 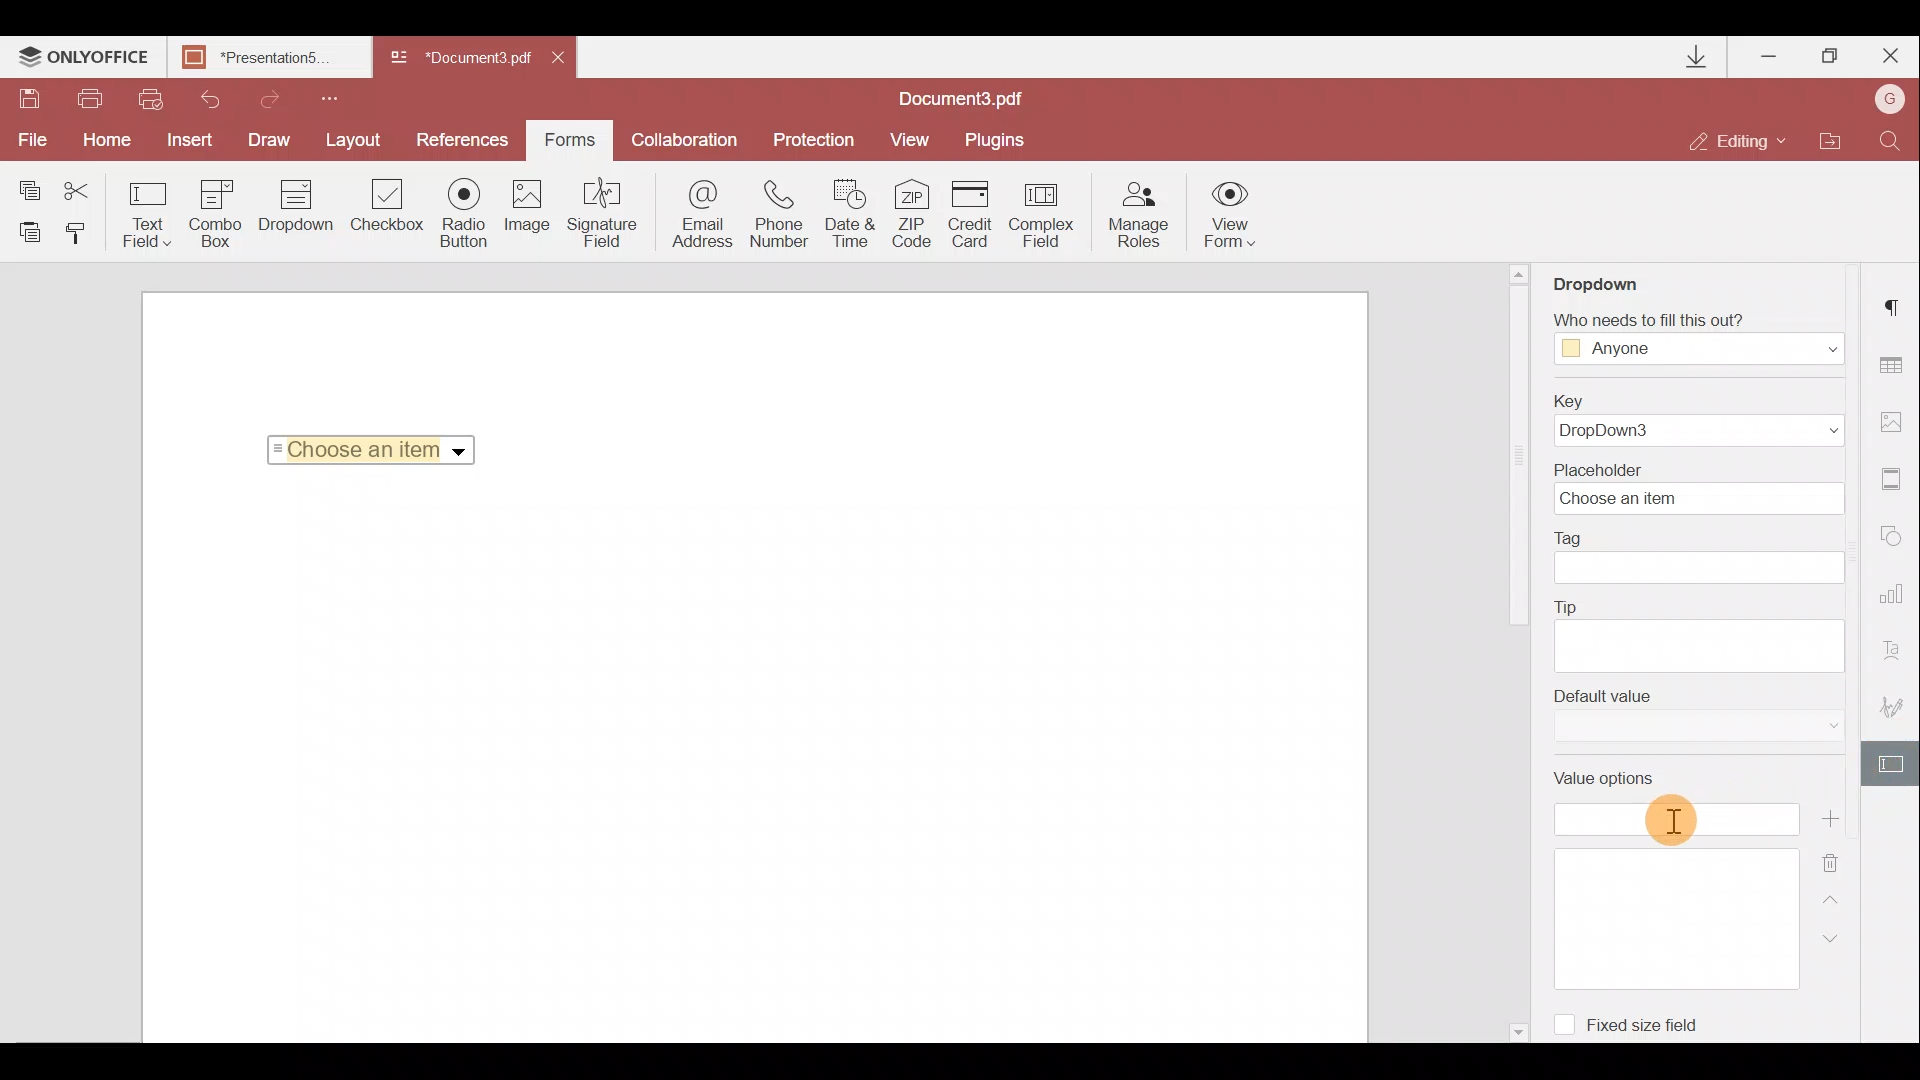 I want to click on Plugins, so click(x=997, y=141).